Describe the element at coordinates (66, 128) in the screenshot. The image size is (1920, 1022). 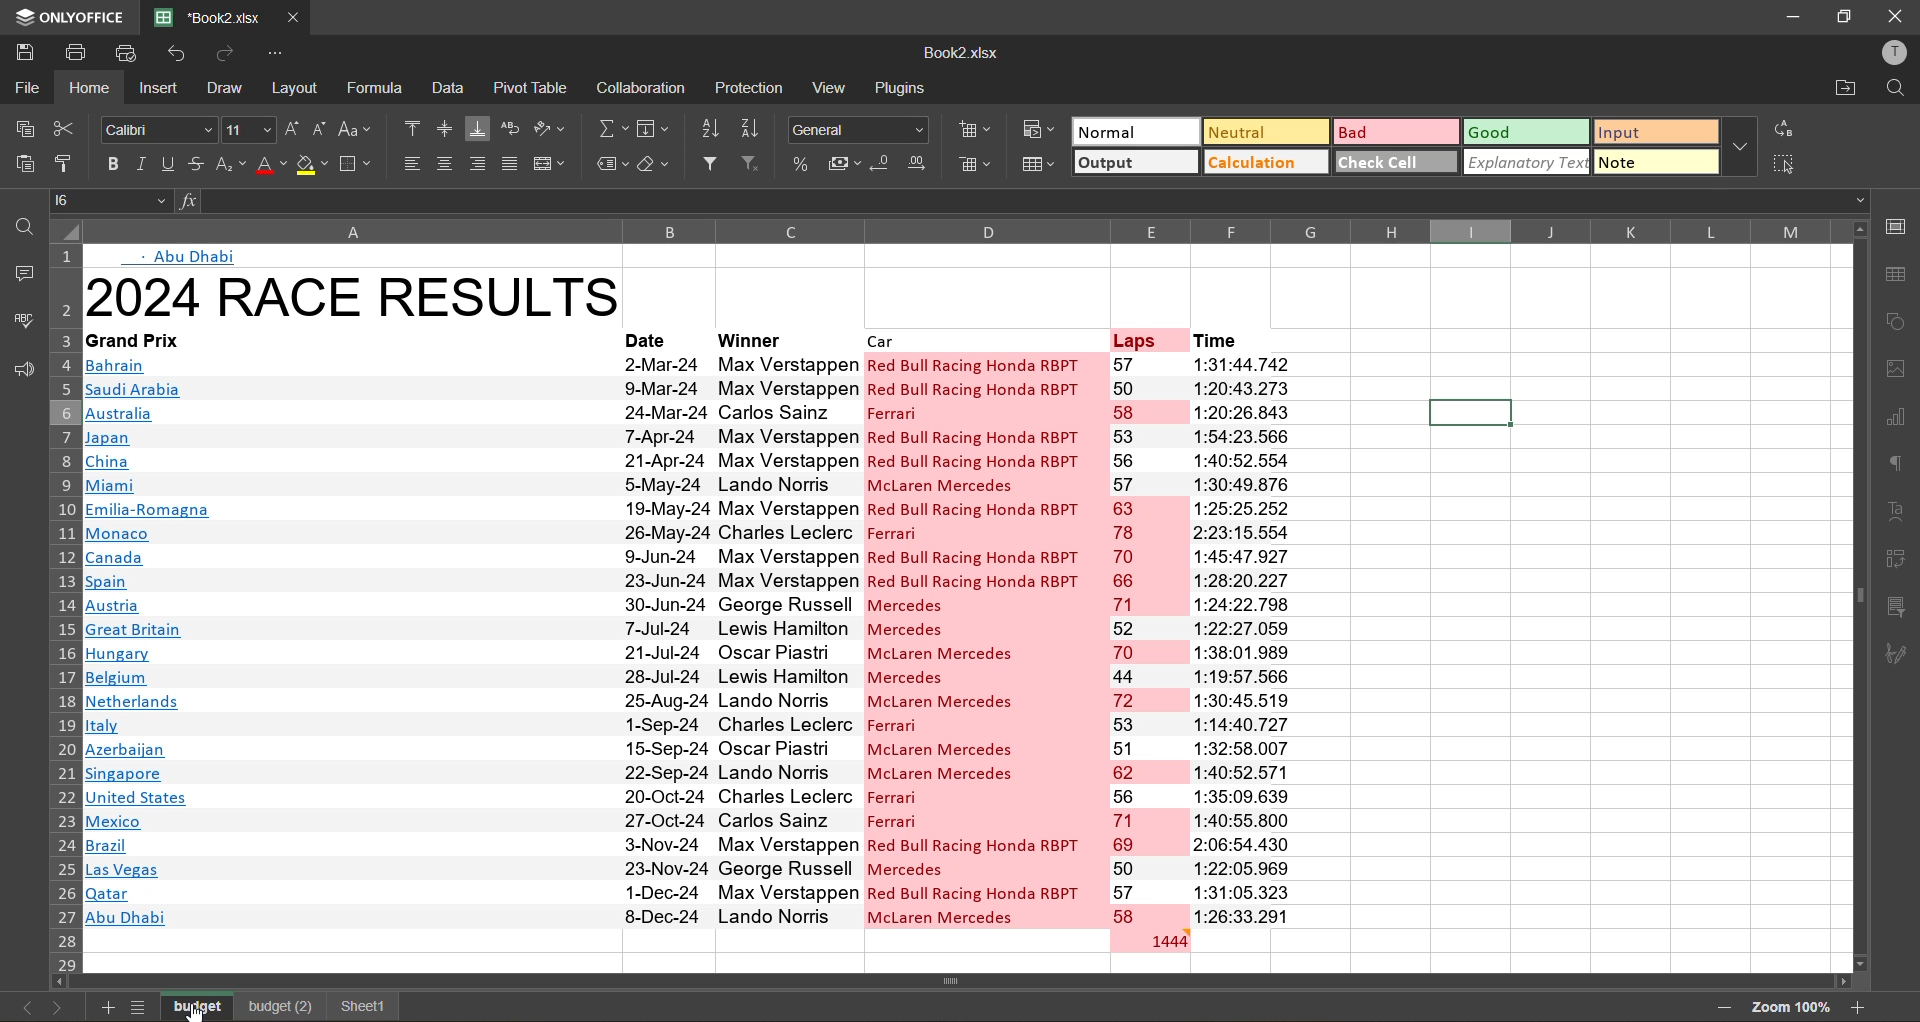
I see `cut` at that location.